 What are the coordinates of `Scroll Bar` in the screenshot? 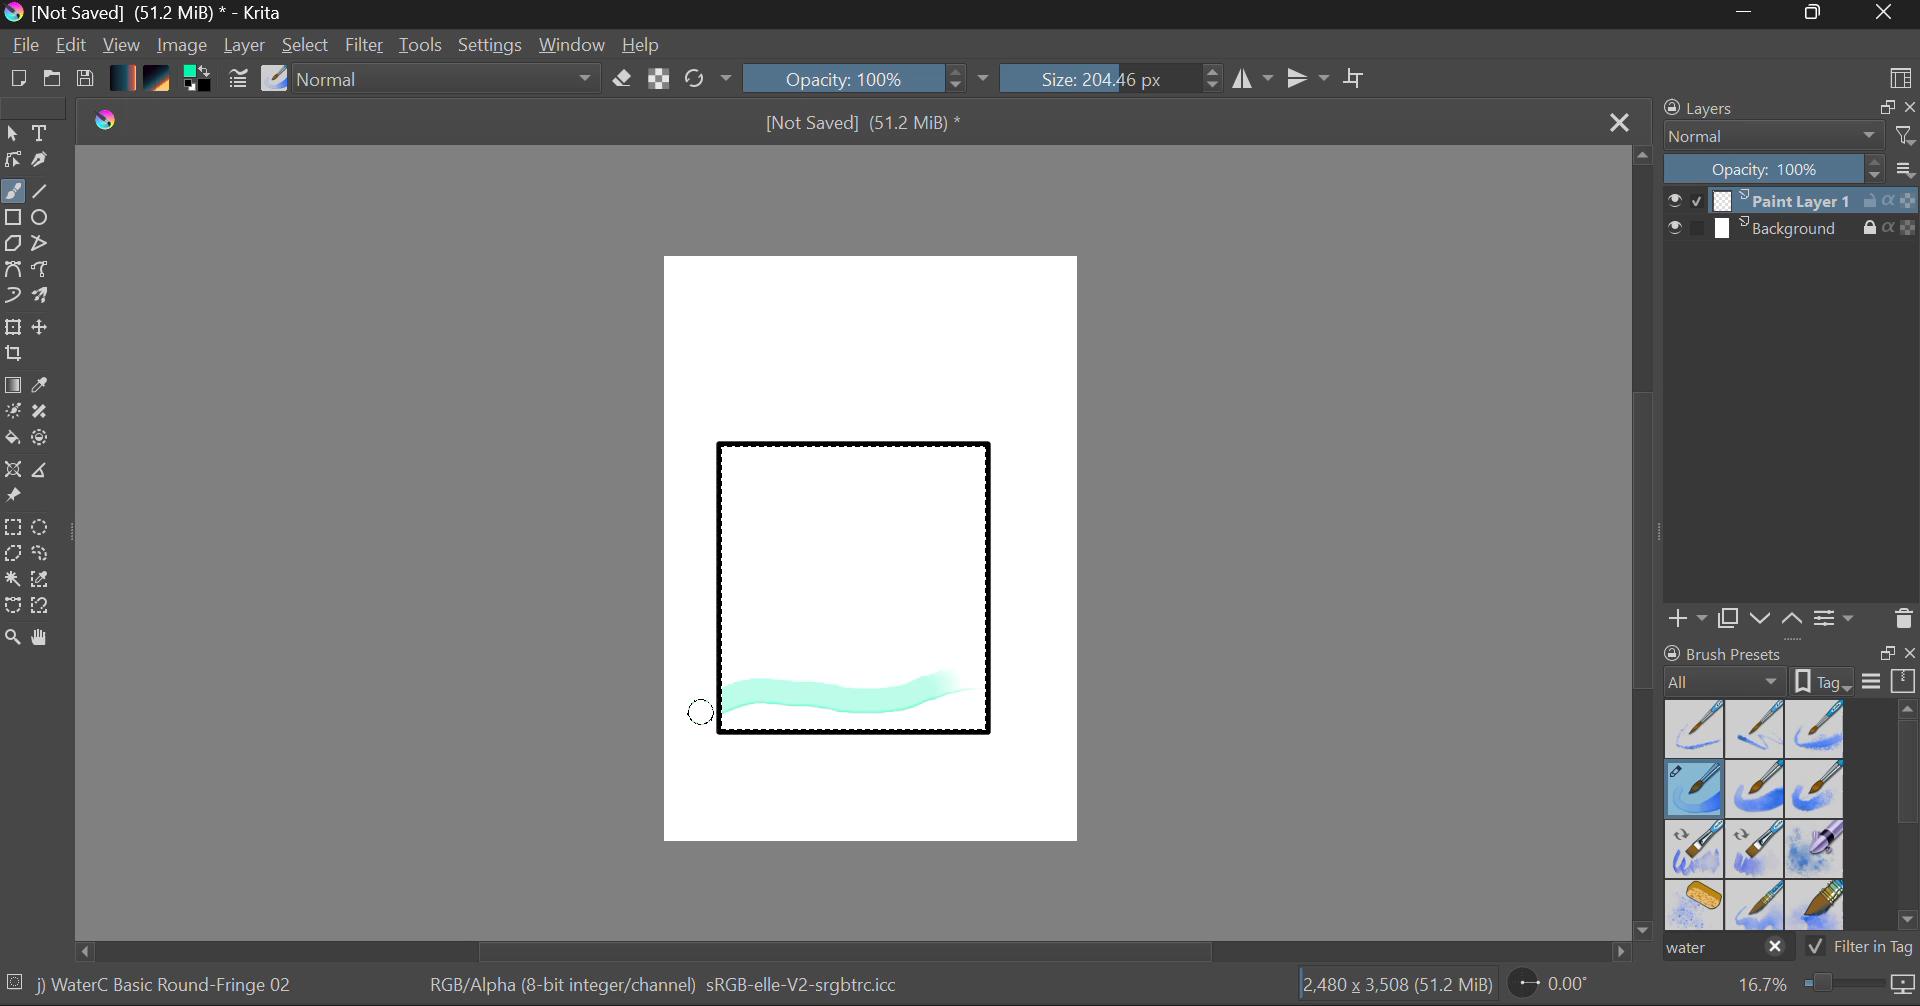 It's located at (854, 951).